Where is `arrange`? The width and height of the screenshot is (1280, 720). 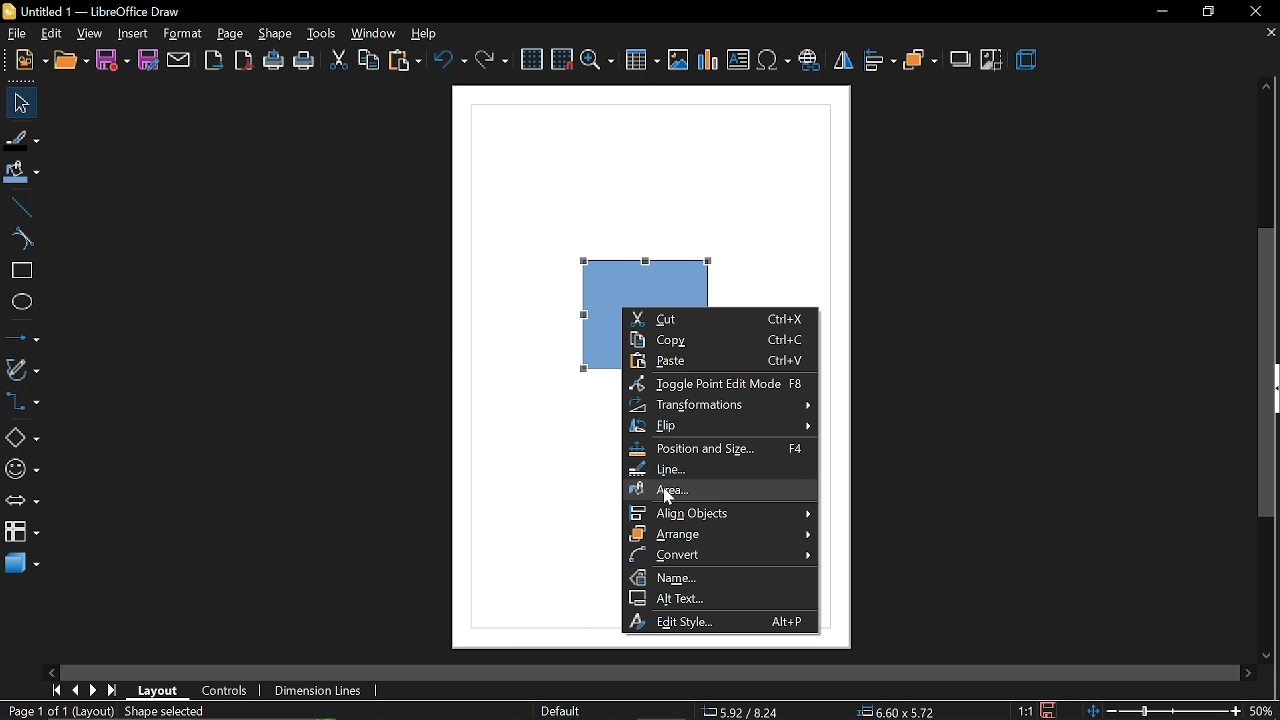
arrange is located at coordinates (920, 61).